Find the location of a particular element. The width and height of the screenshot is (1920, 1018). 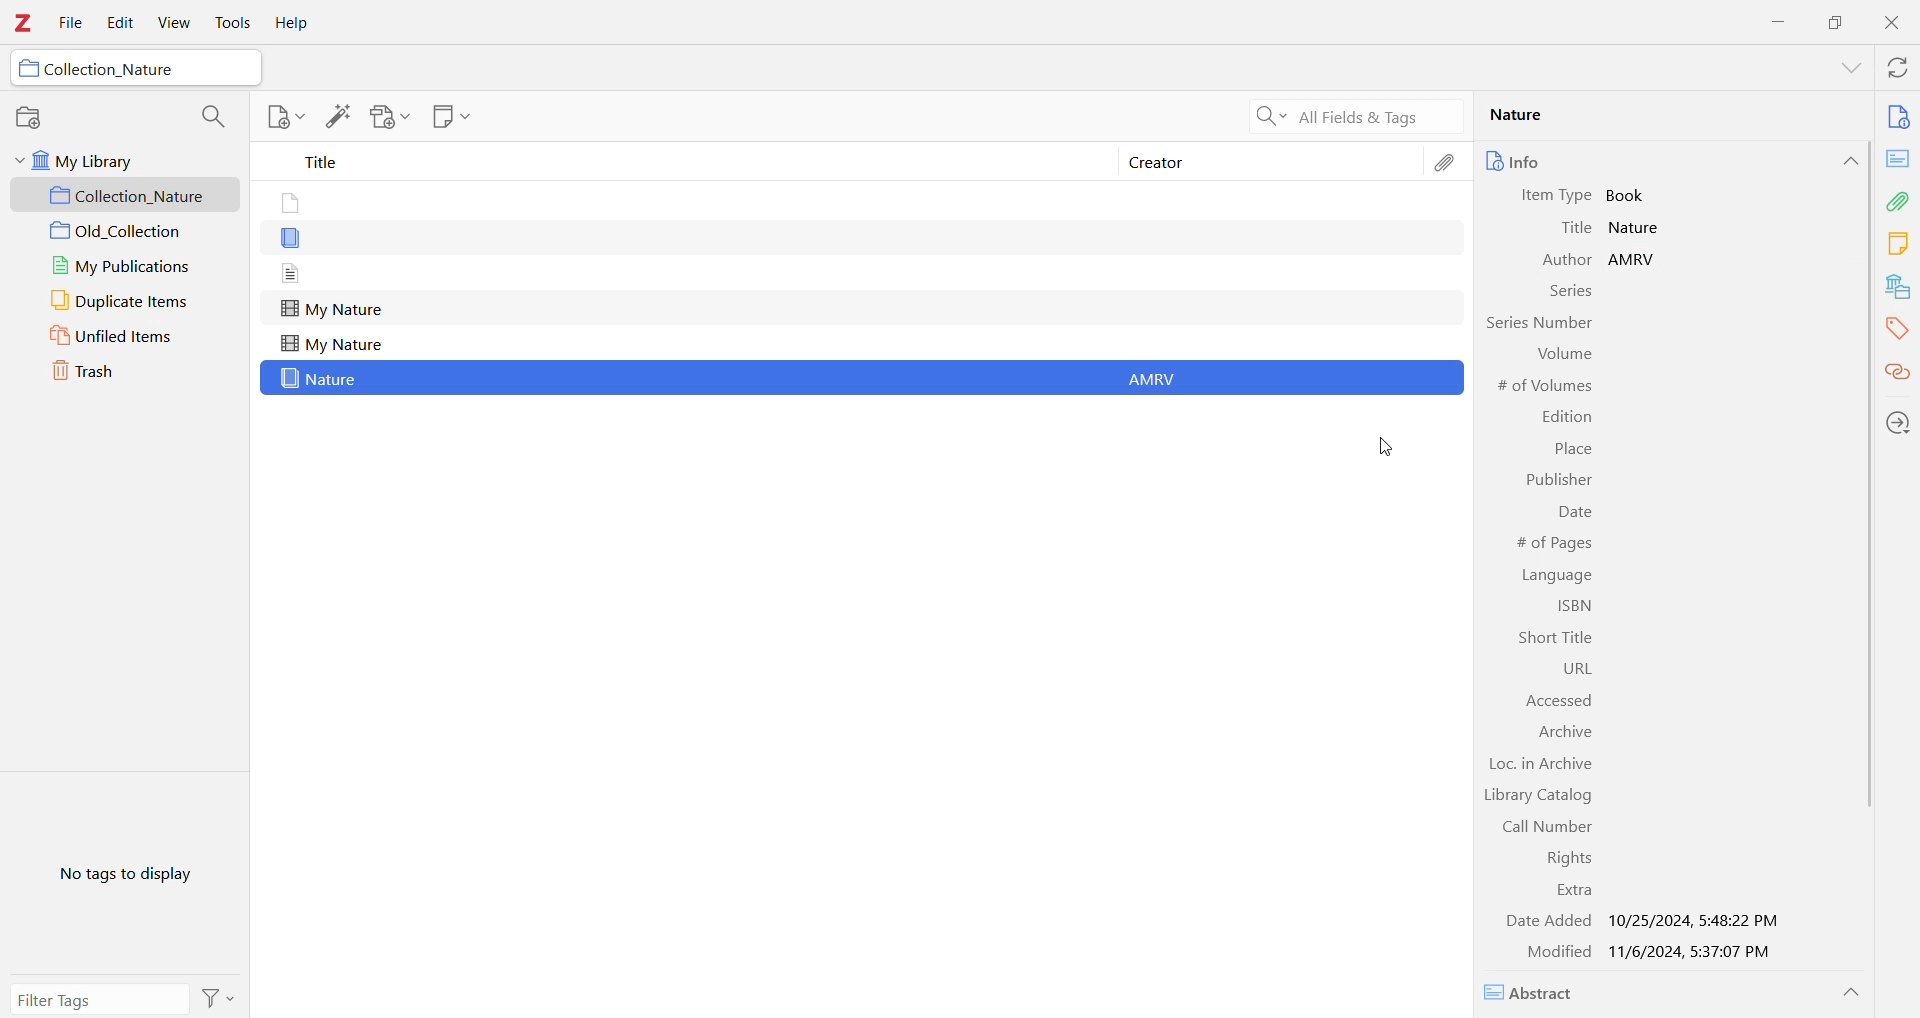

Actions is located at coordinates (218, 998).